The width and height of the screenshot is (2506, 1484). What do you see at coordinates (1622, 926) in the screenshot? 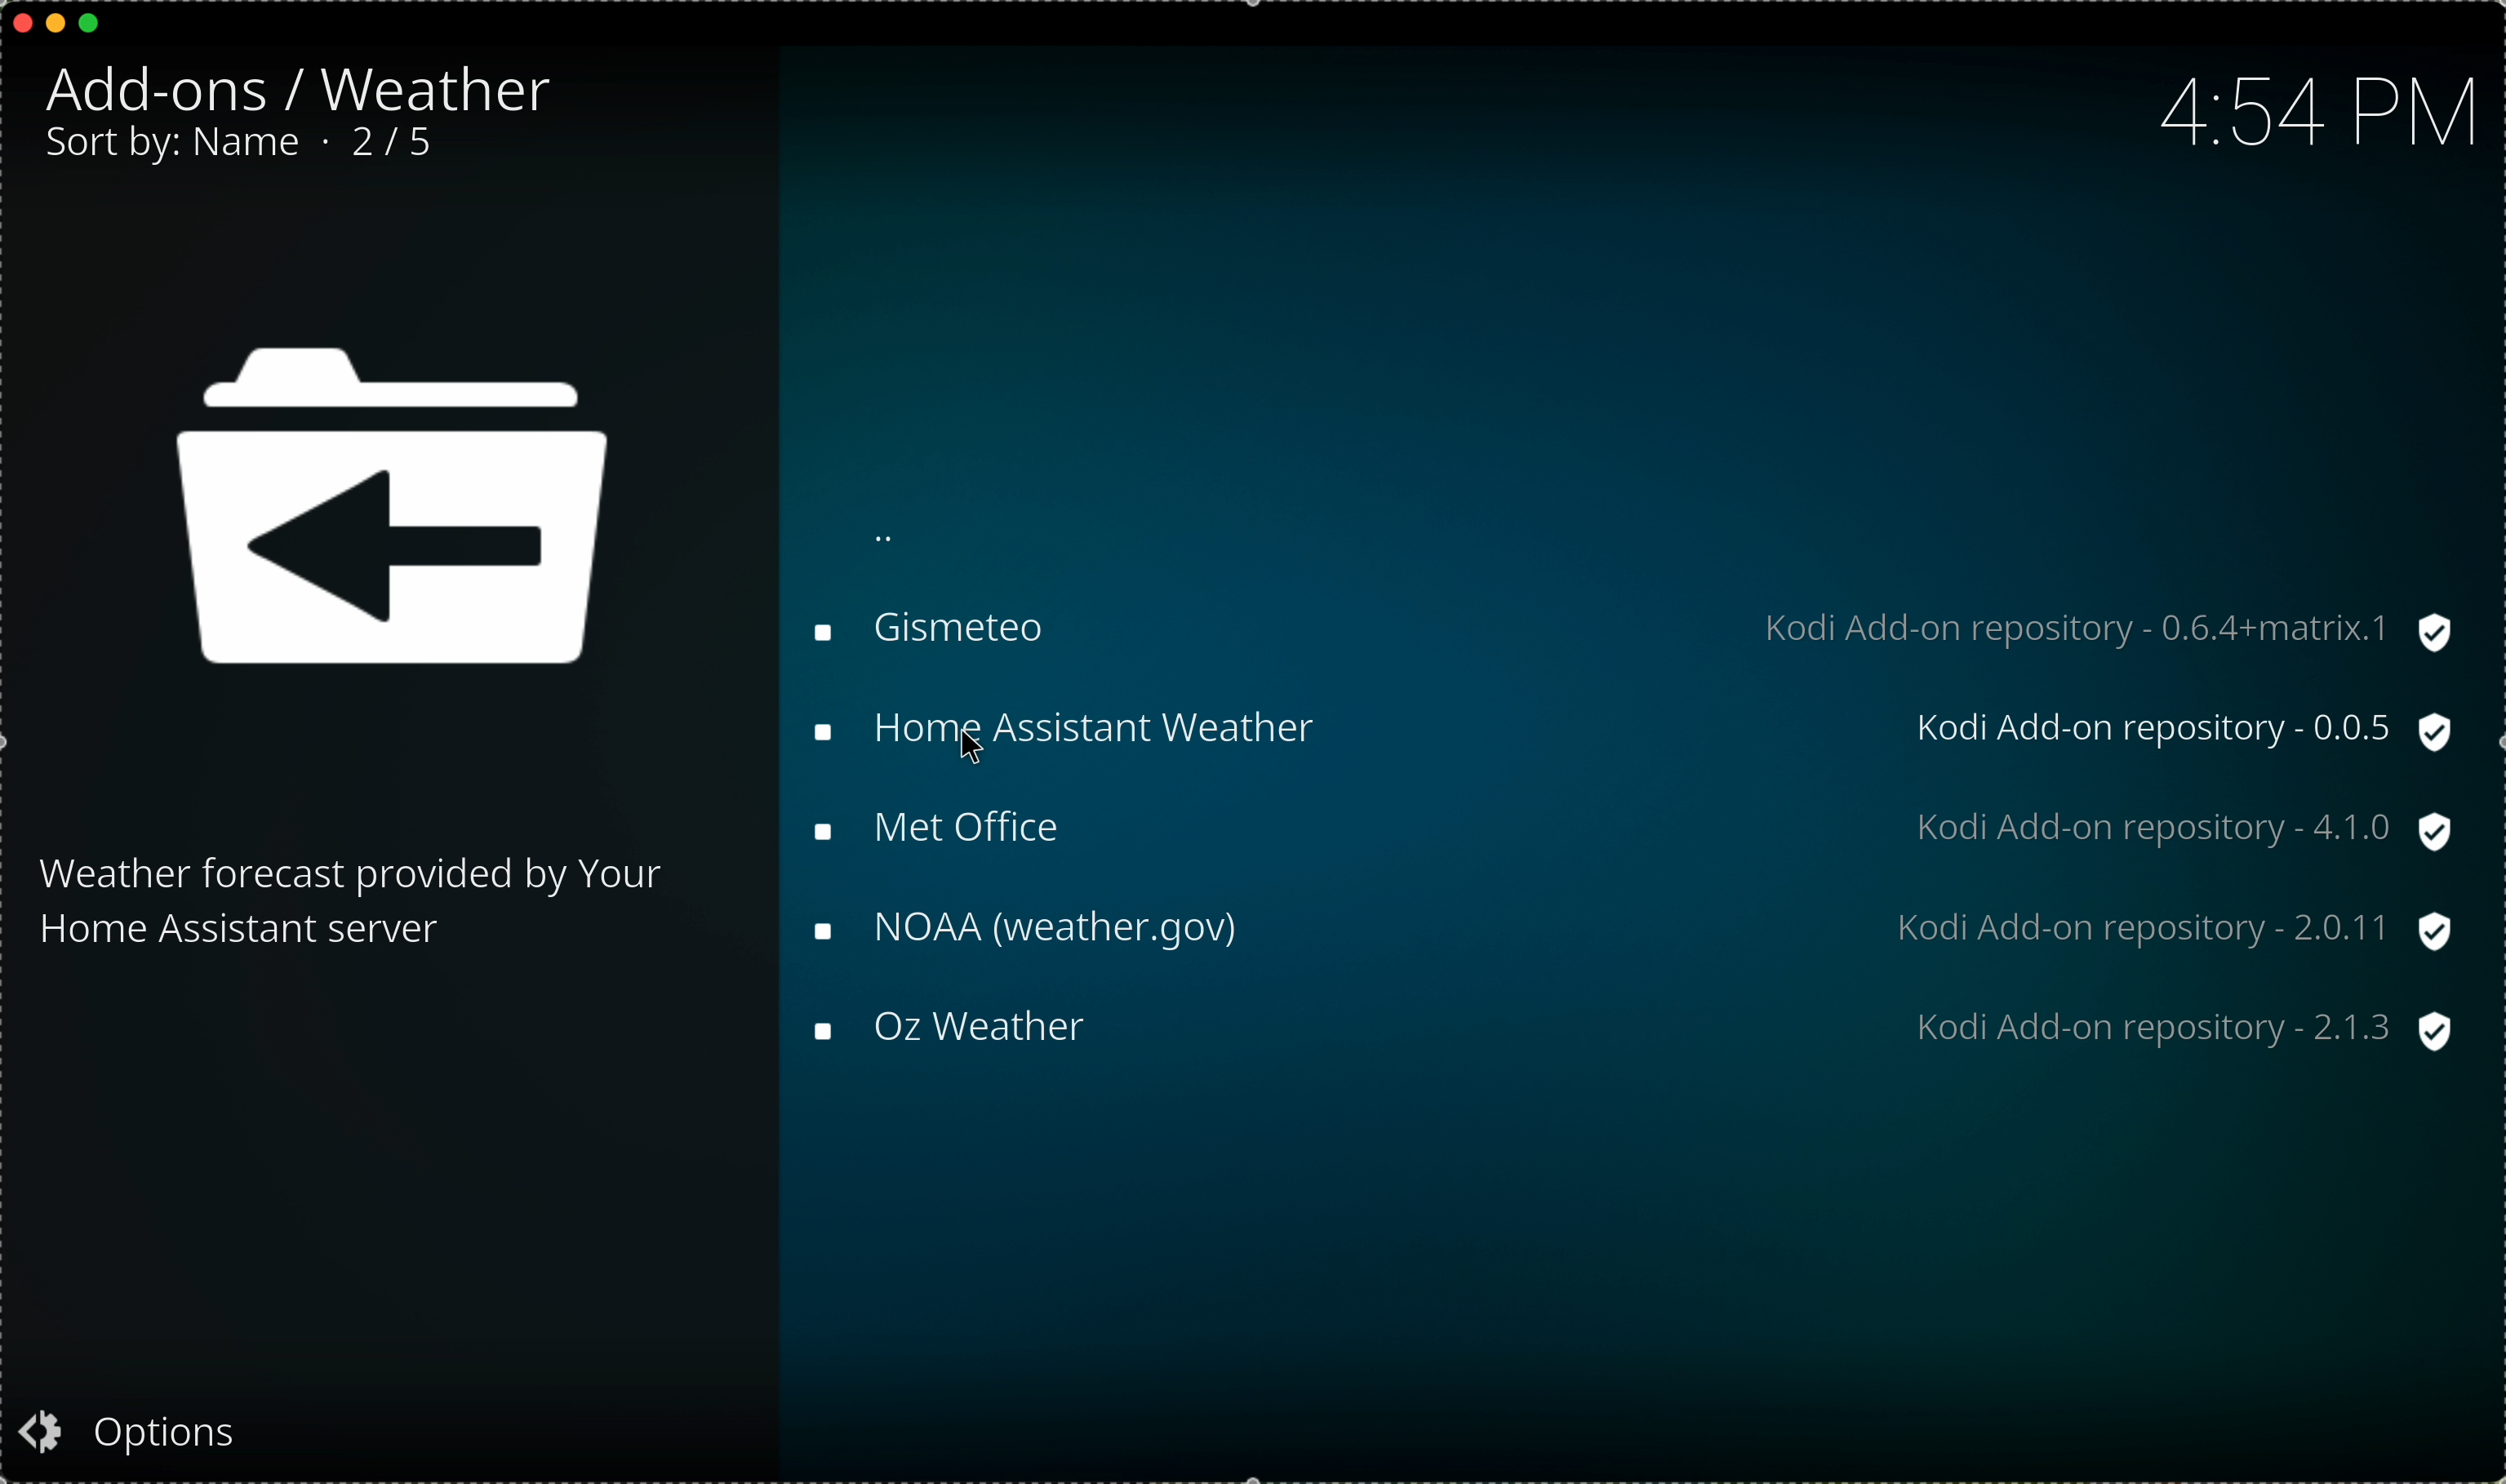
I see `NOAA` at bounding box center [1622, 926].